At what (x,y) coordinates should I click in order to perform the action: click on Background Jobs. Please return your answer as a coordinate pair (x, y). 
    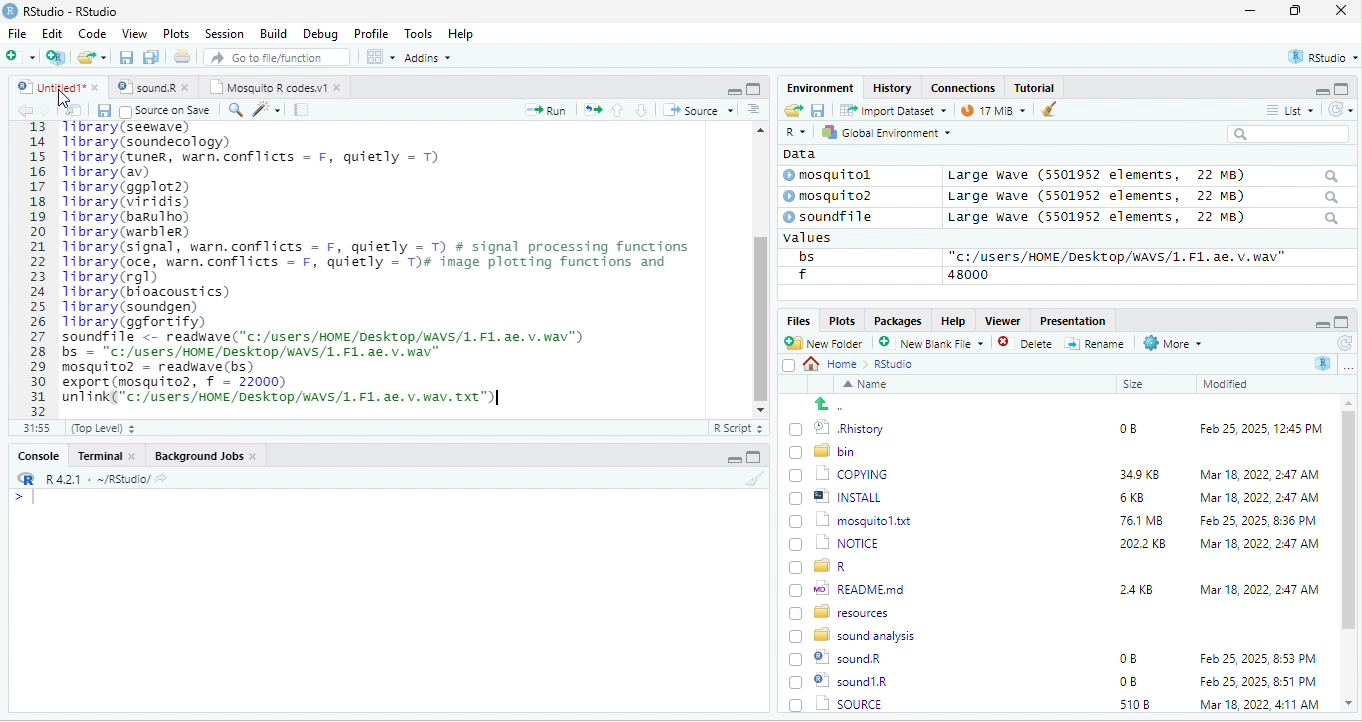
    Looking at the image, I should click on (205, 455).